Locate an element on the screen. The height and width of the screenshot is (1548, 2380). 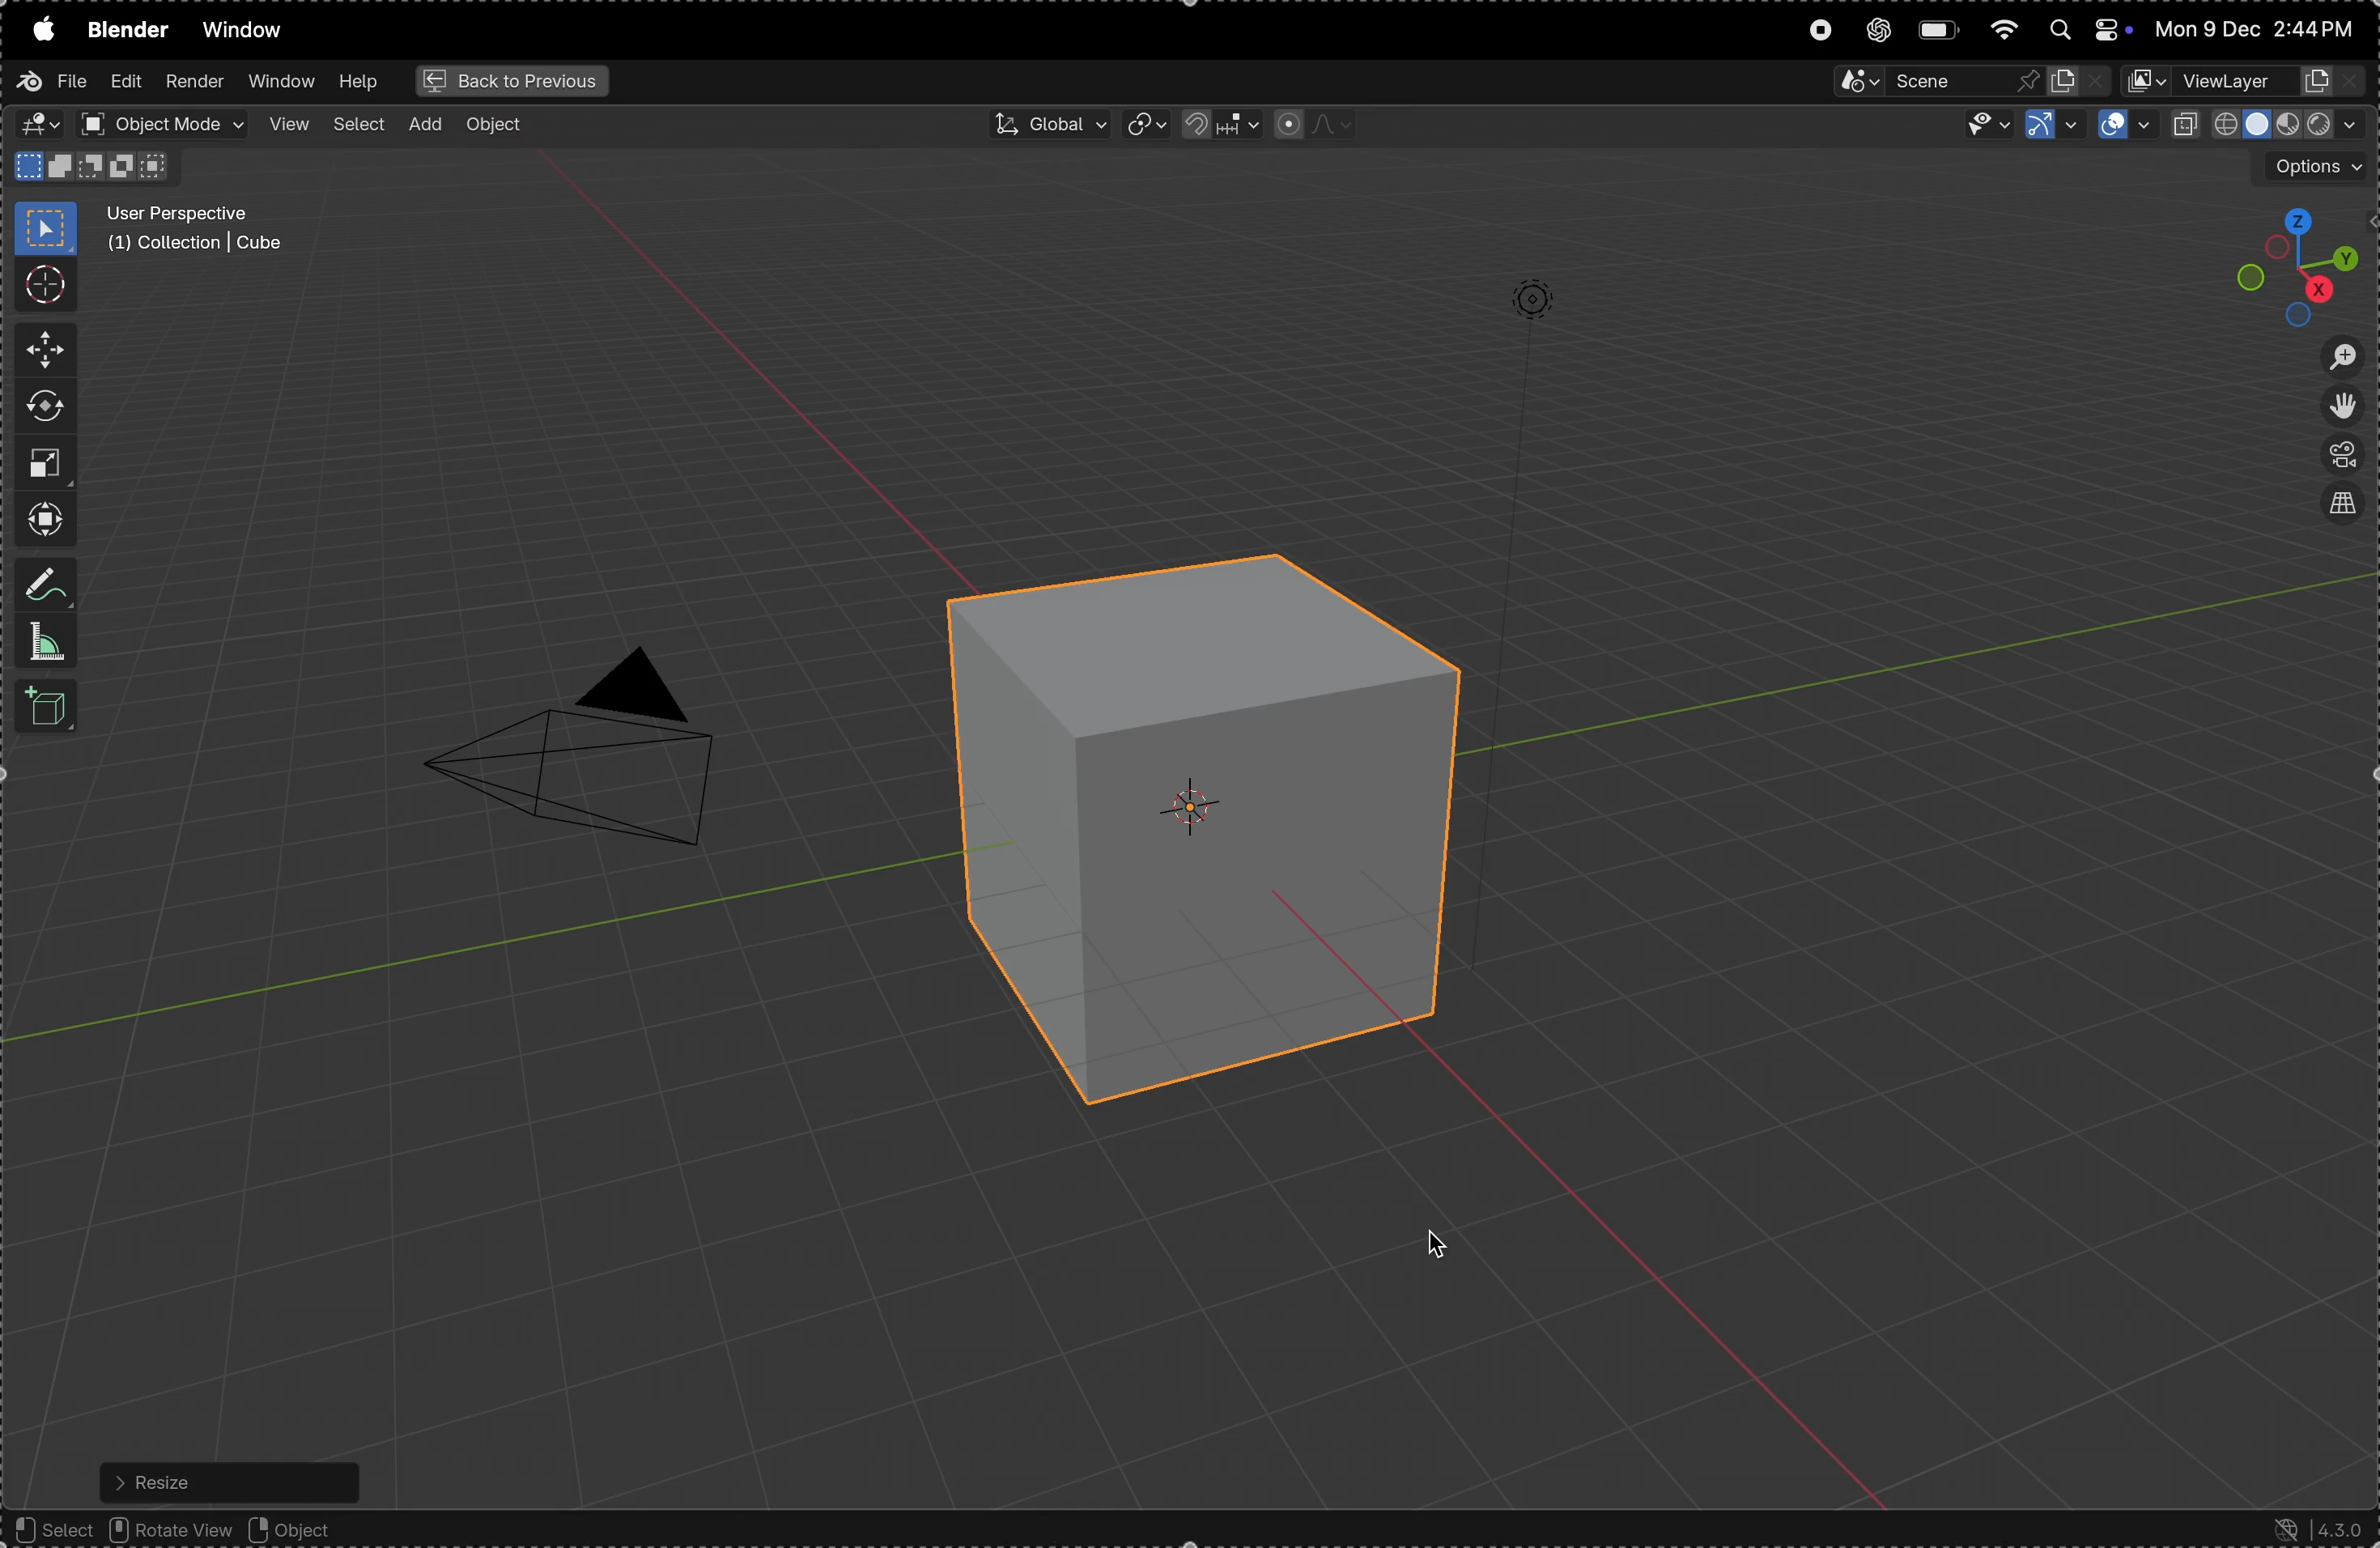
back to previous is located at coordinates (509, 82).